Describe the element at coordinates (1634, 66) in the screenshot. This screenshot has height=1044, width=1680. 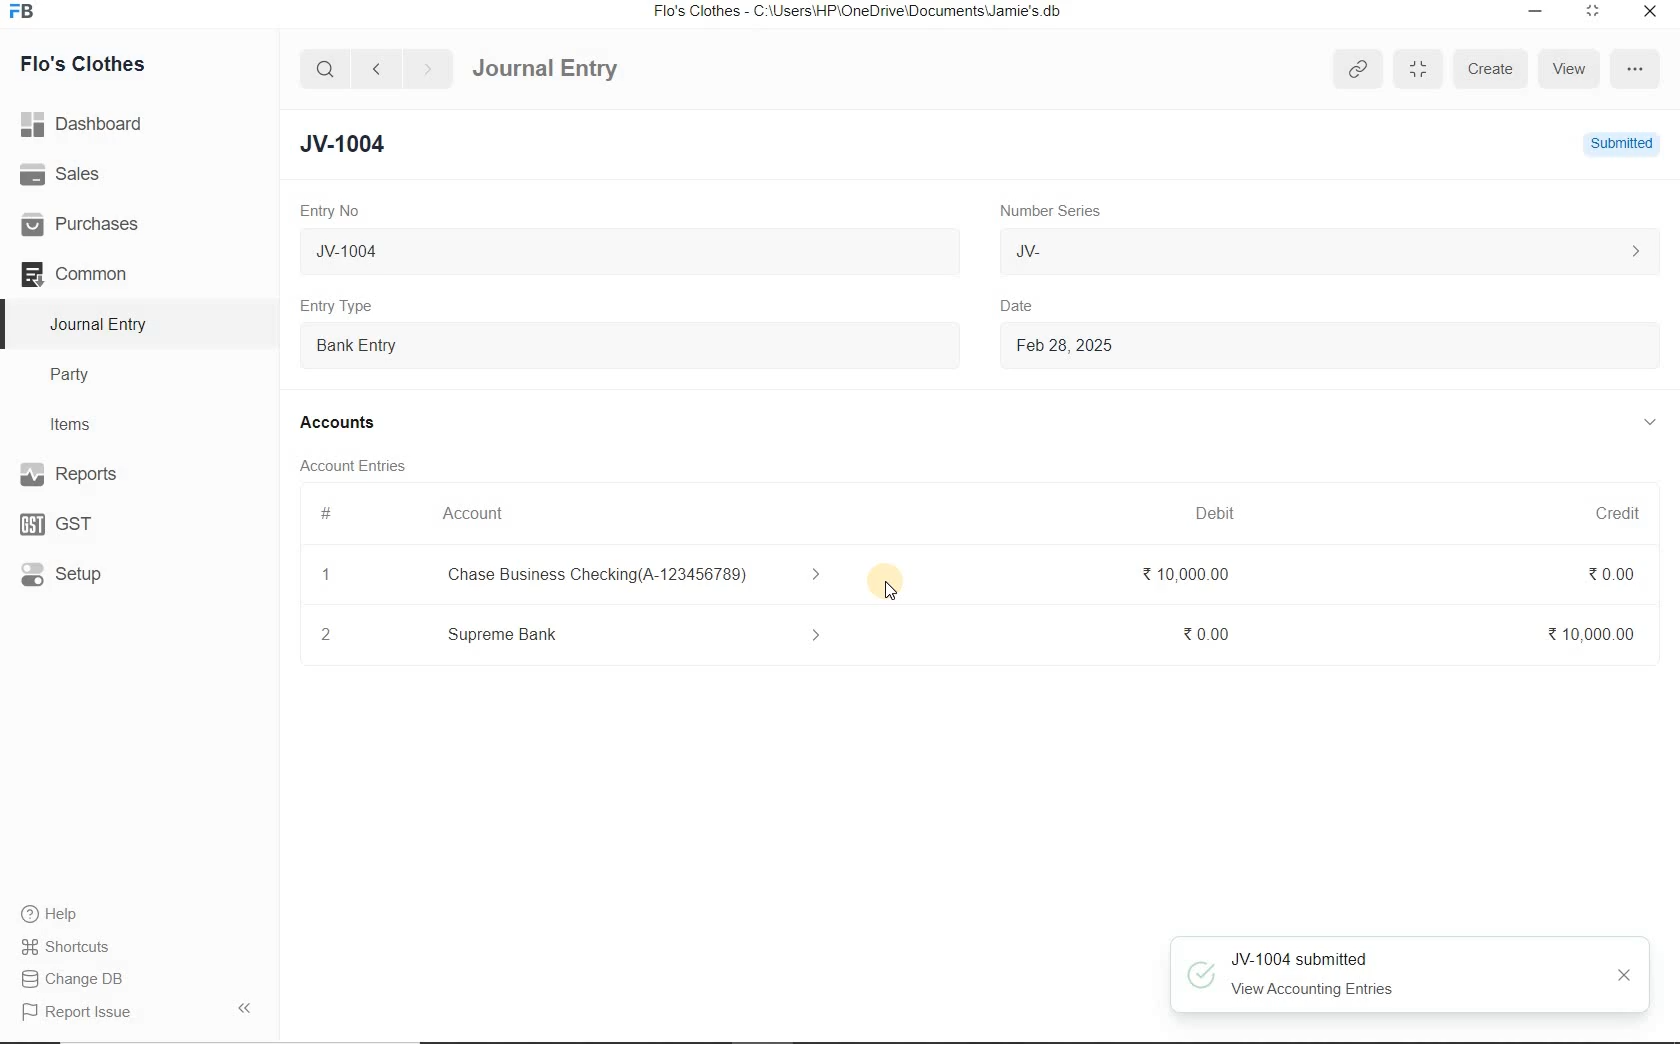
I see `more` at that location.